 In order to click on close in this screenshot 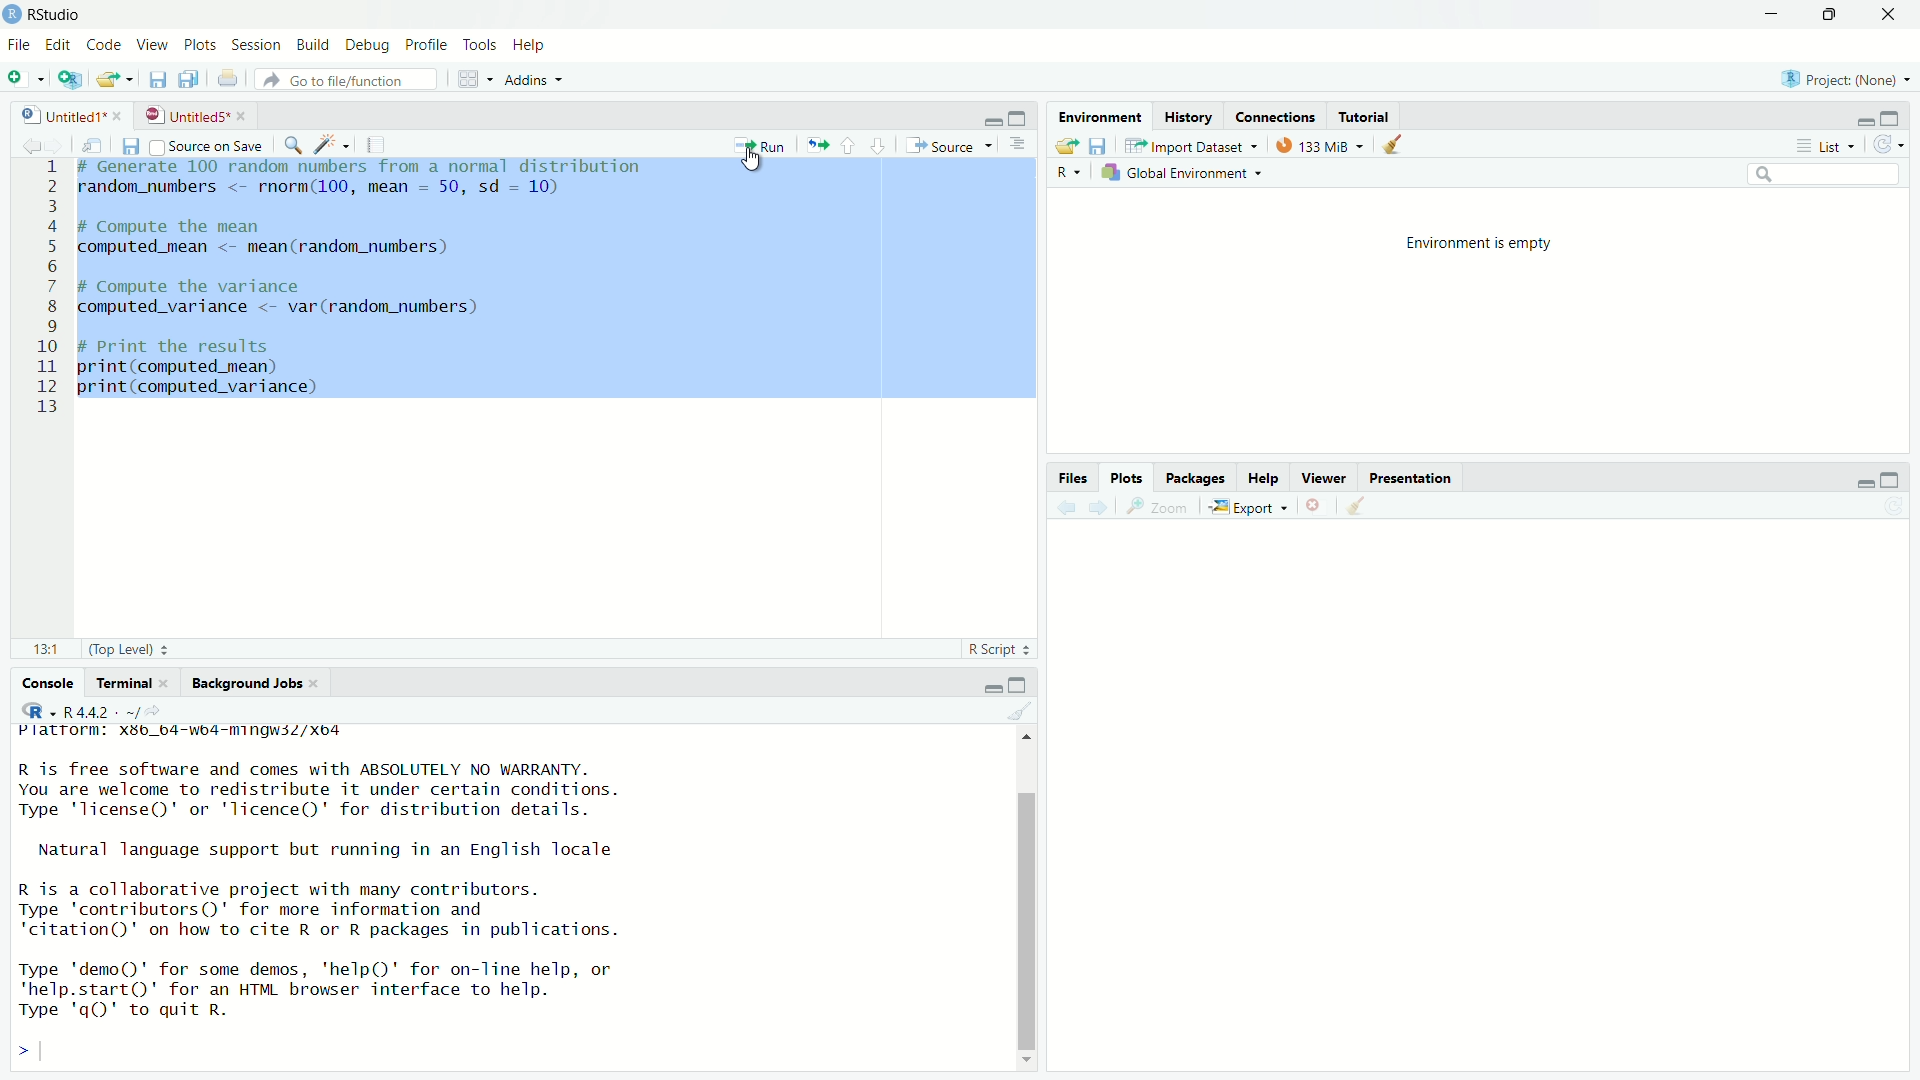, I will do `click(122, 114)`.